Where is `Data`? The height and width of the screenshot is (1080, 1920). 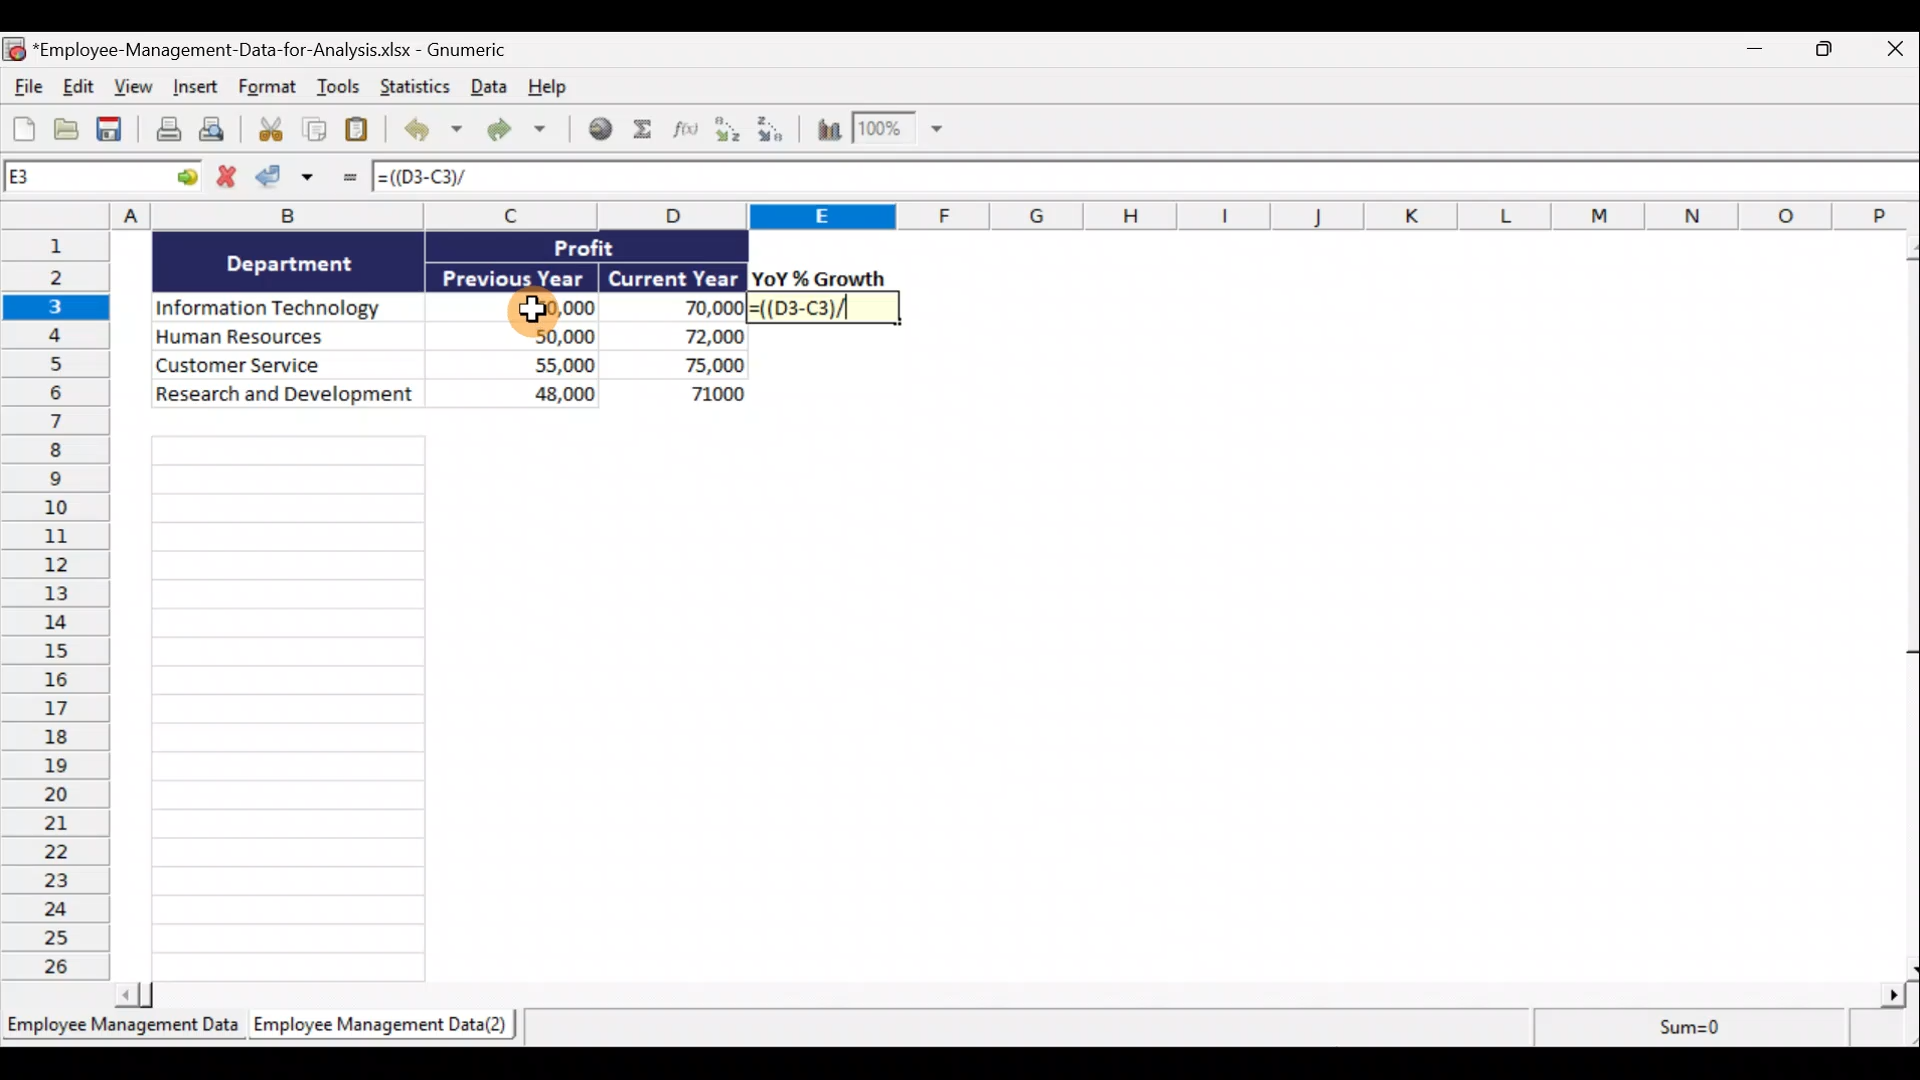
Data is located at coordinates (485, 89).